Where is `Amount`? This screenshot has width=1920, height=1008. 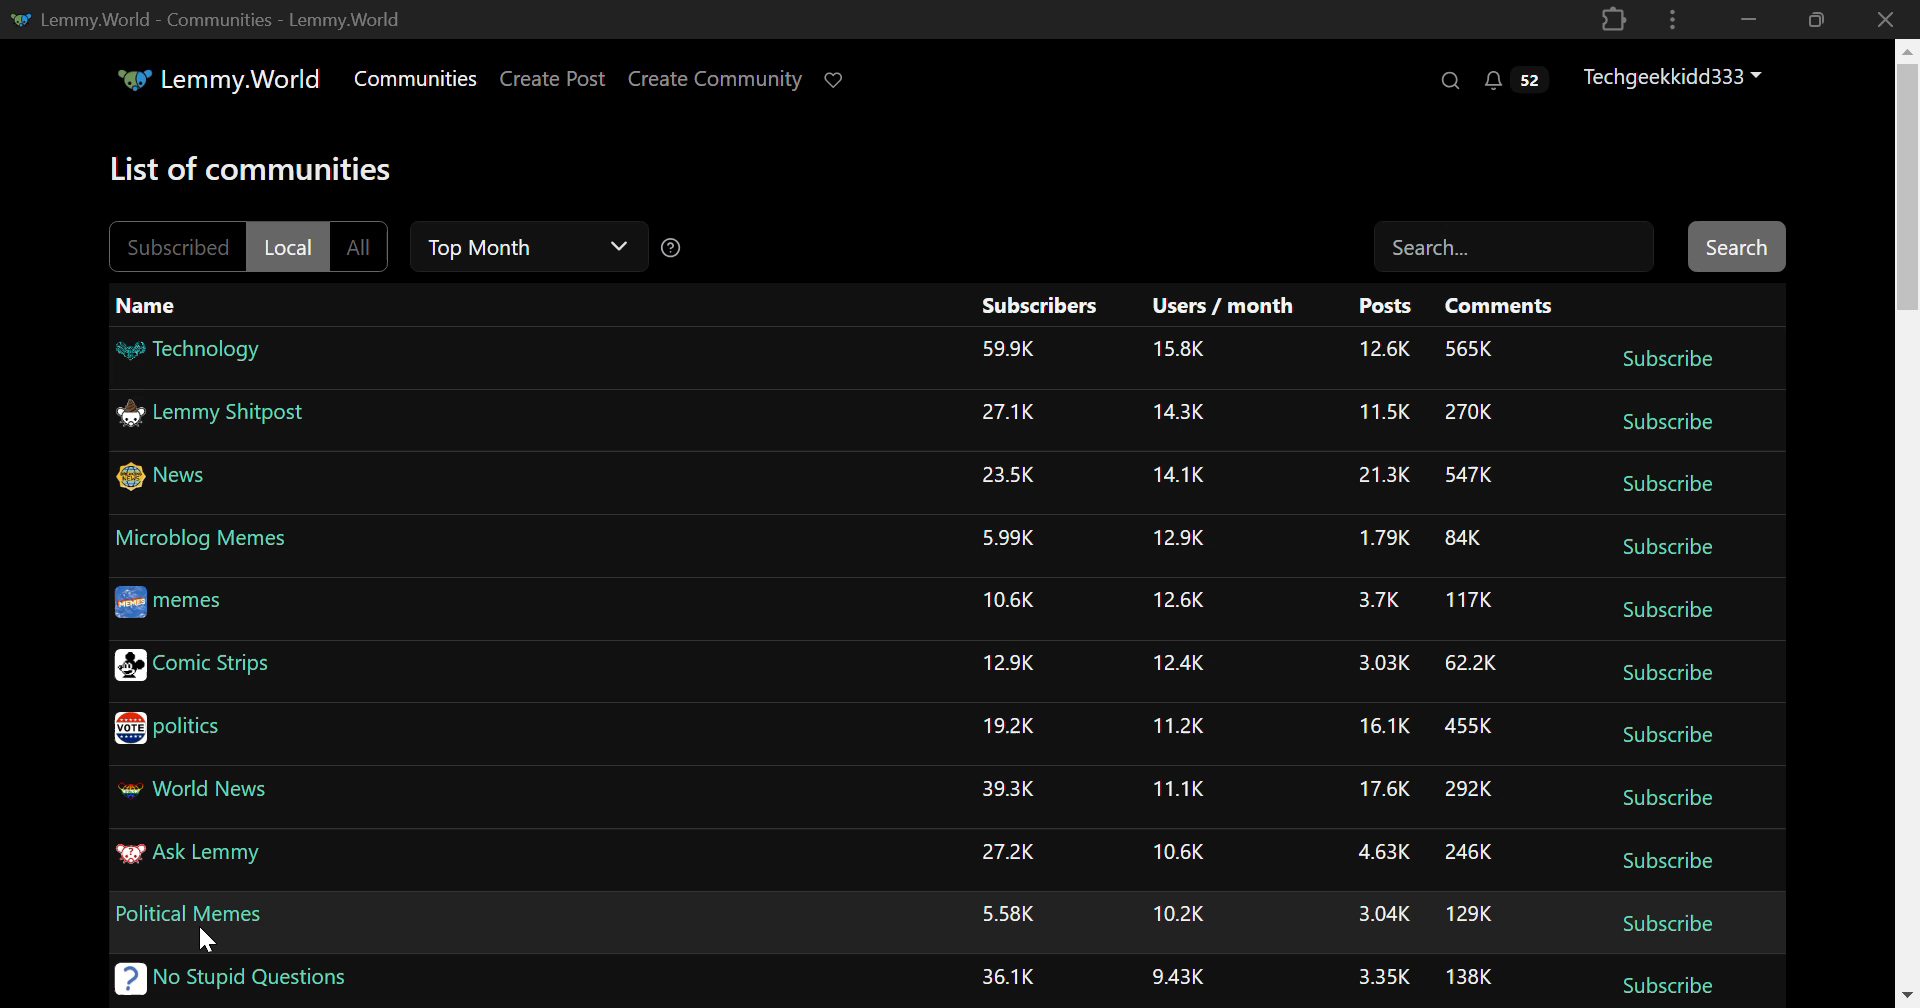
Amount is located at coordinates (1182, 350).